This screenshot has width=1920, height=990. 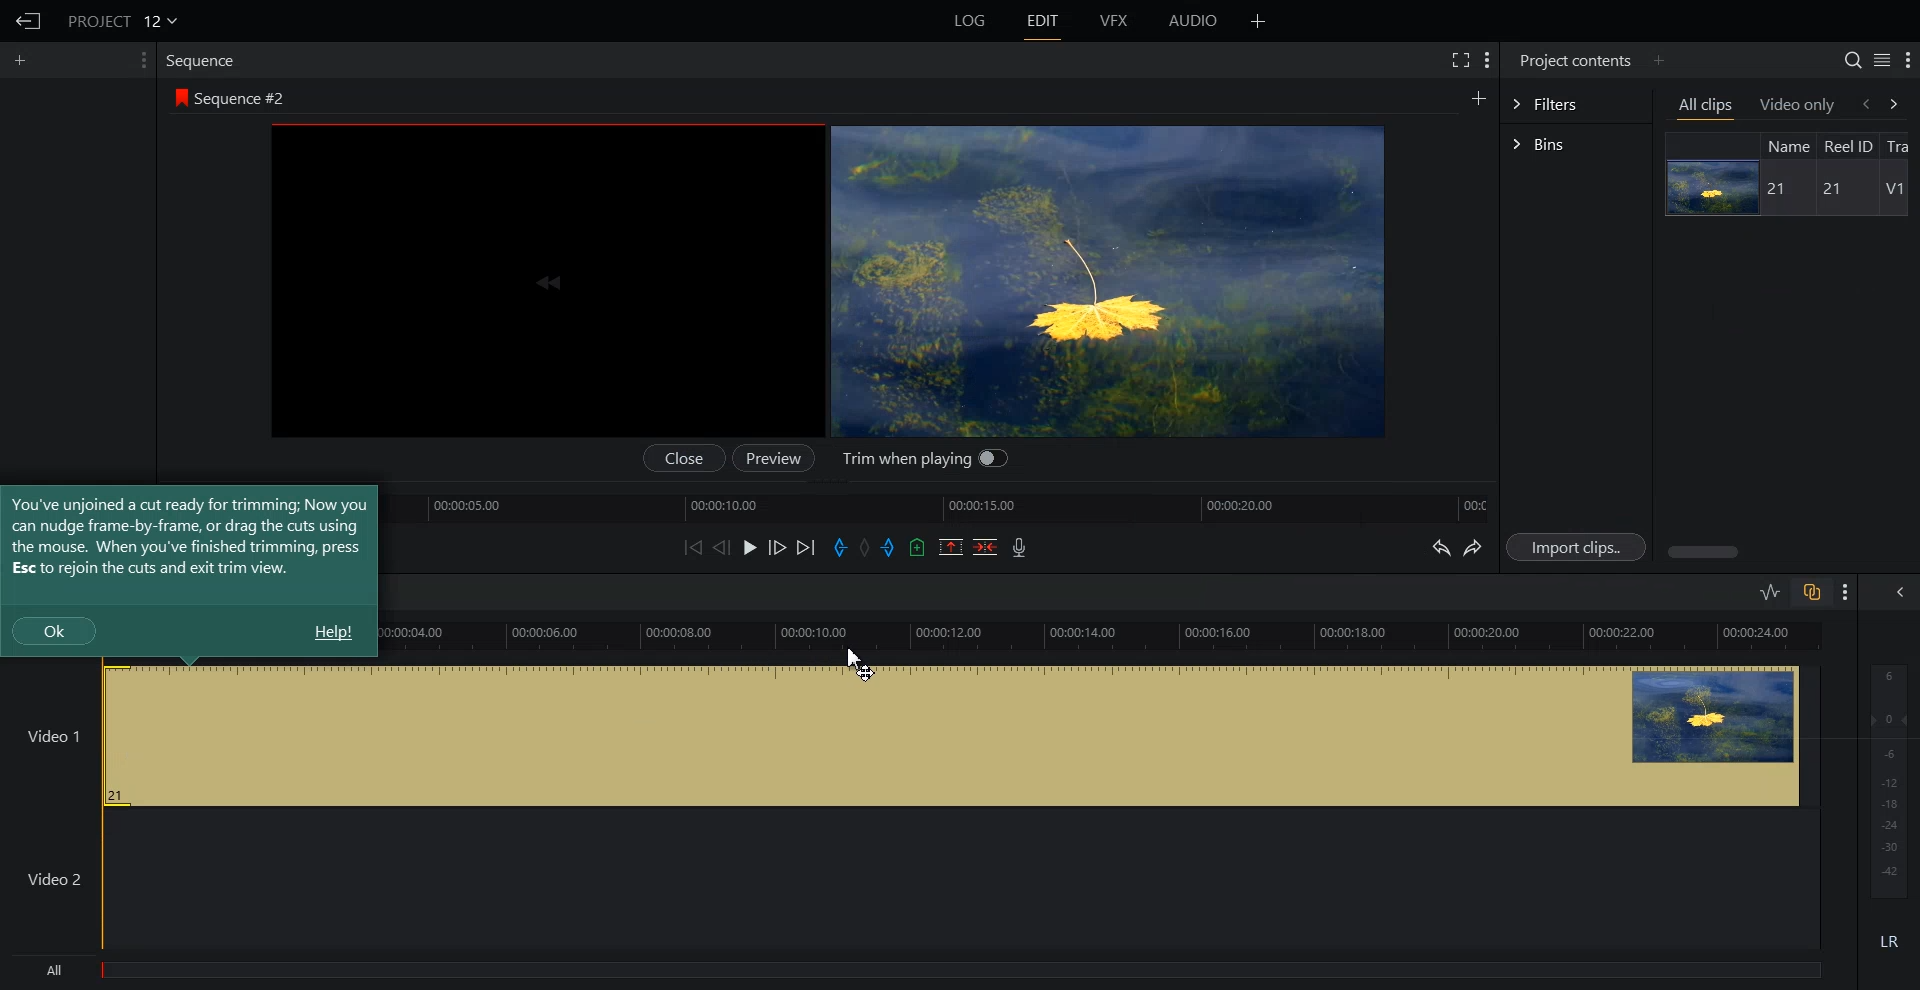 I want to click on forward, so click(x=1902, y=103).